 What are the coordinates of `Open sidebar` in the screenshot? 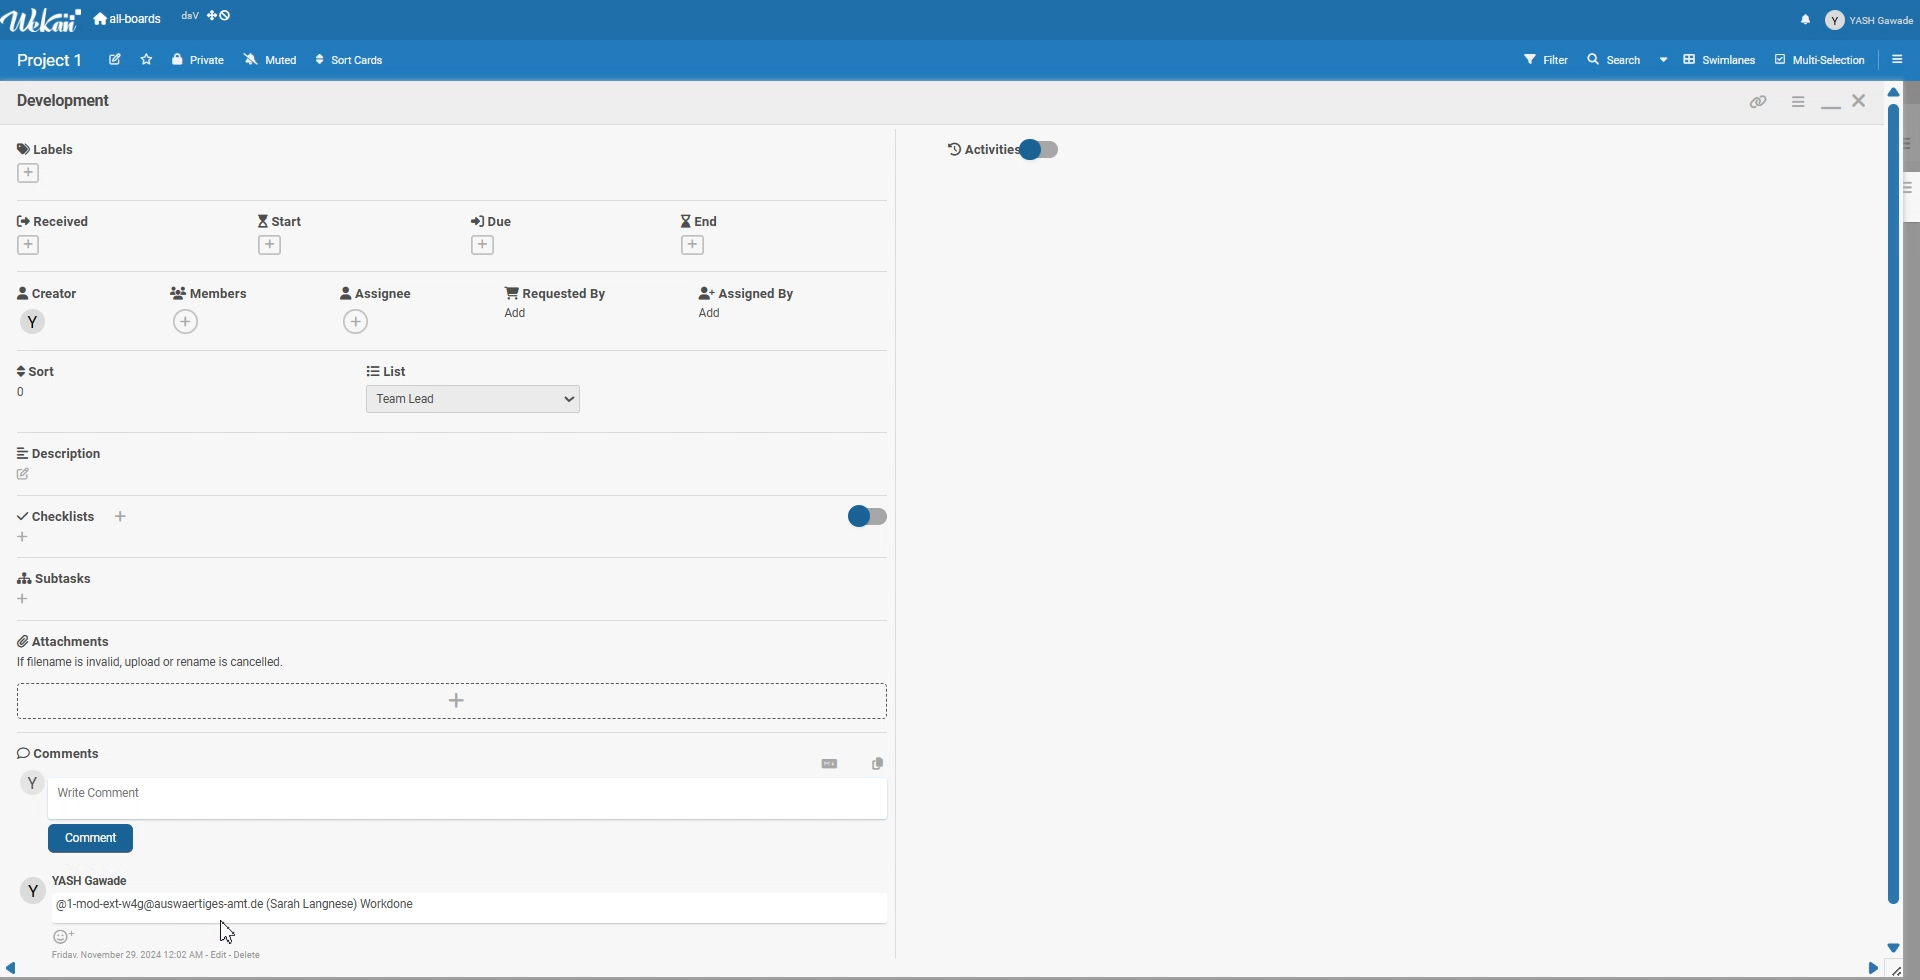 It's located at (1901, 58).